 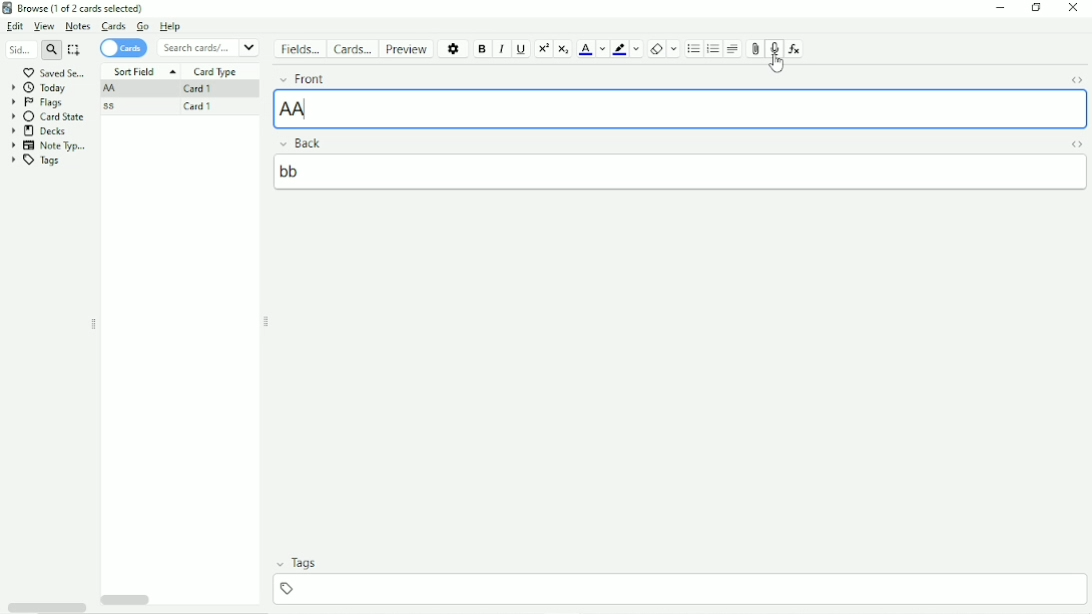 I want to click on Equations, so click(x=795, y=49).